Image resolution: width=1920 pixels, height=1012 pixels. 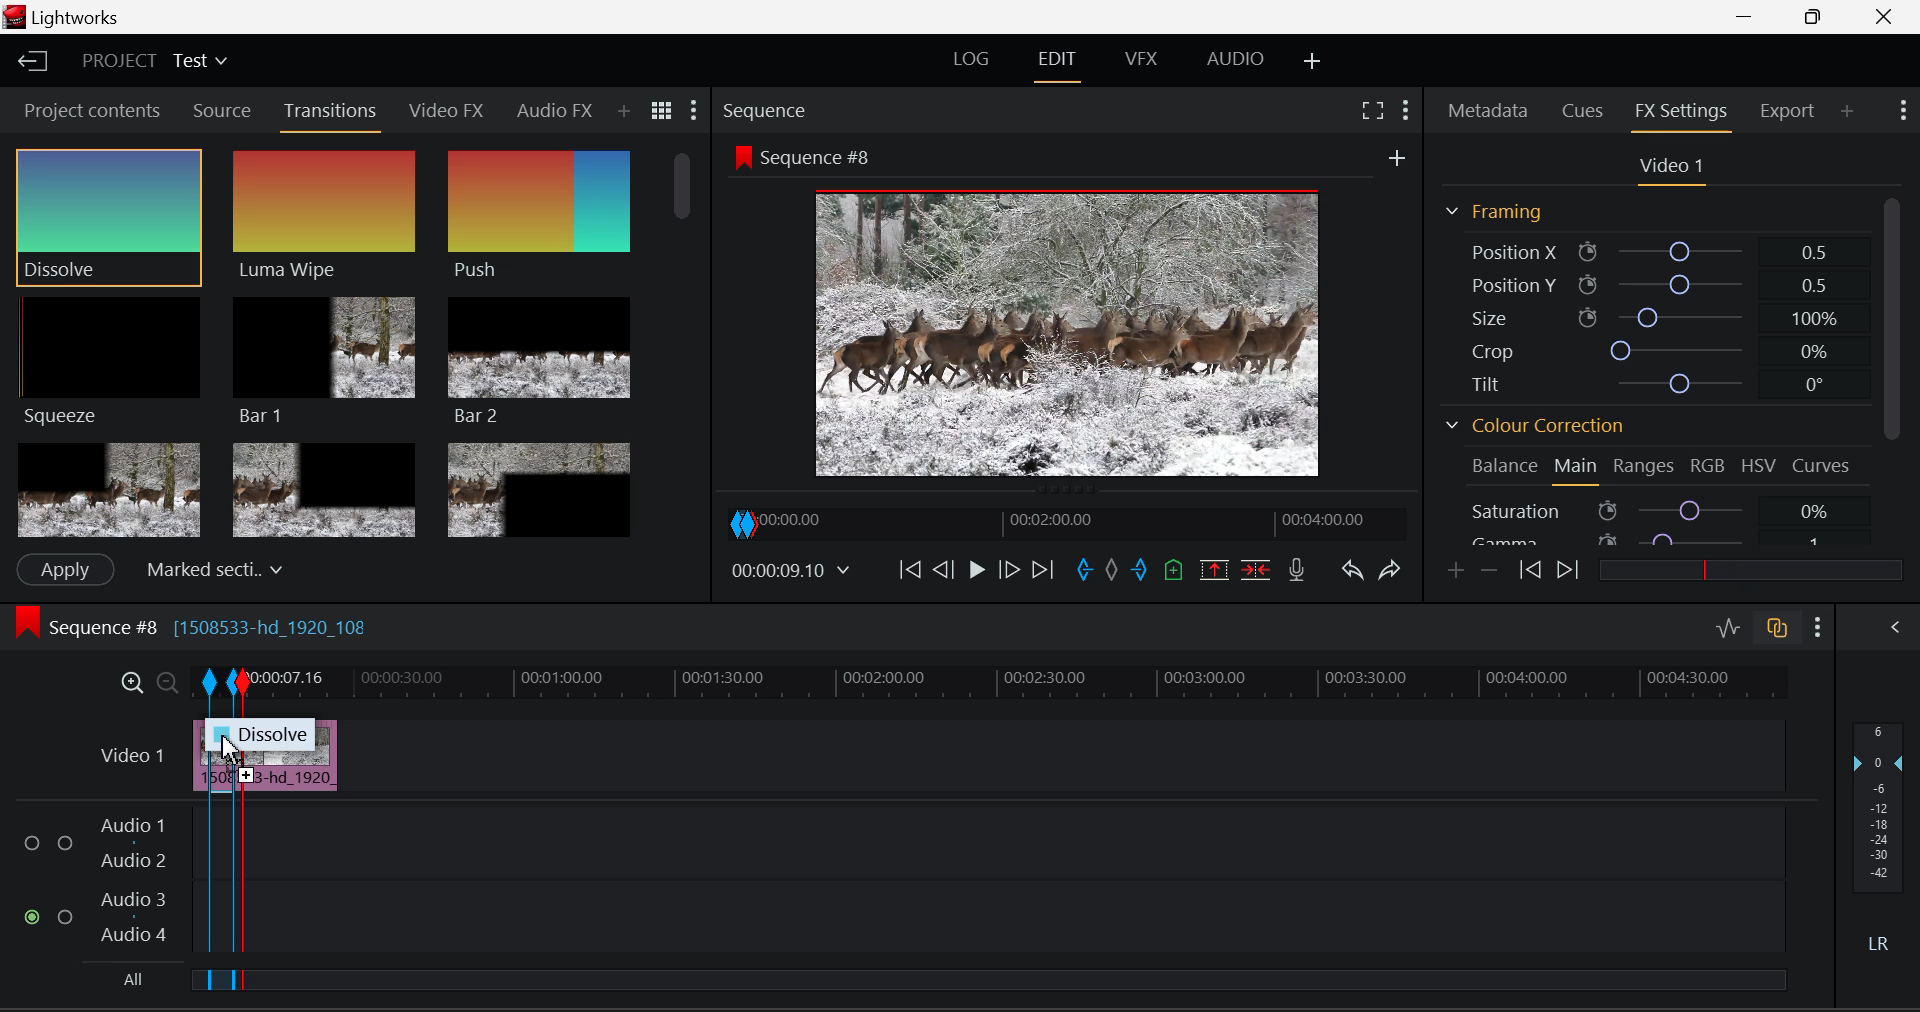 What do you see at coordinates (324, 487) in the screenshot?
I see `Box 2` at bounding box center [324, 487].